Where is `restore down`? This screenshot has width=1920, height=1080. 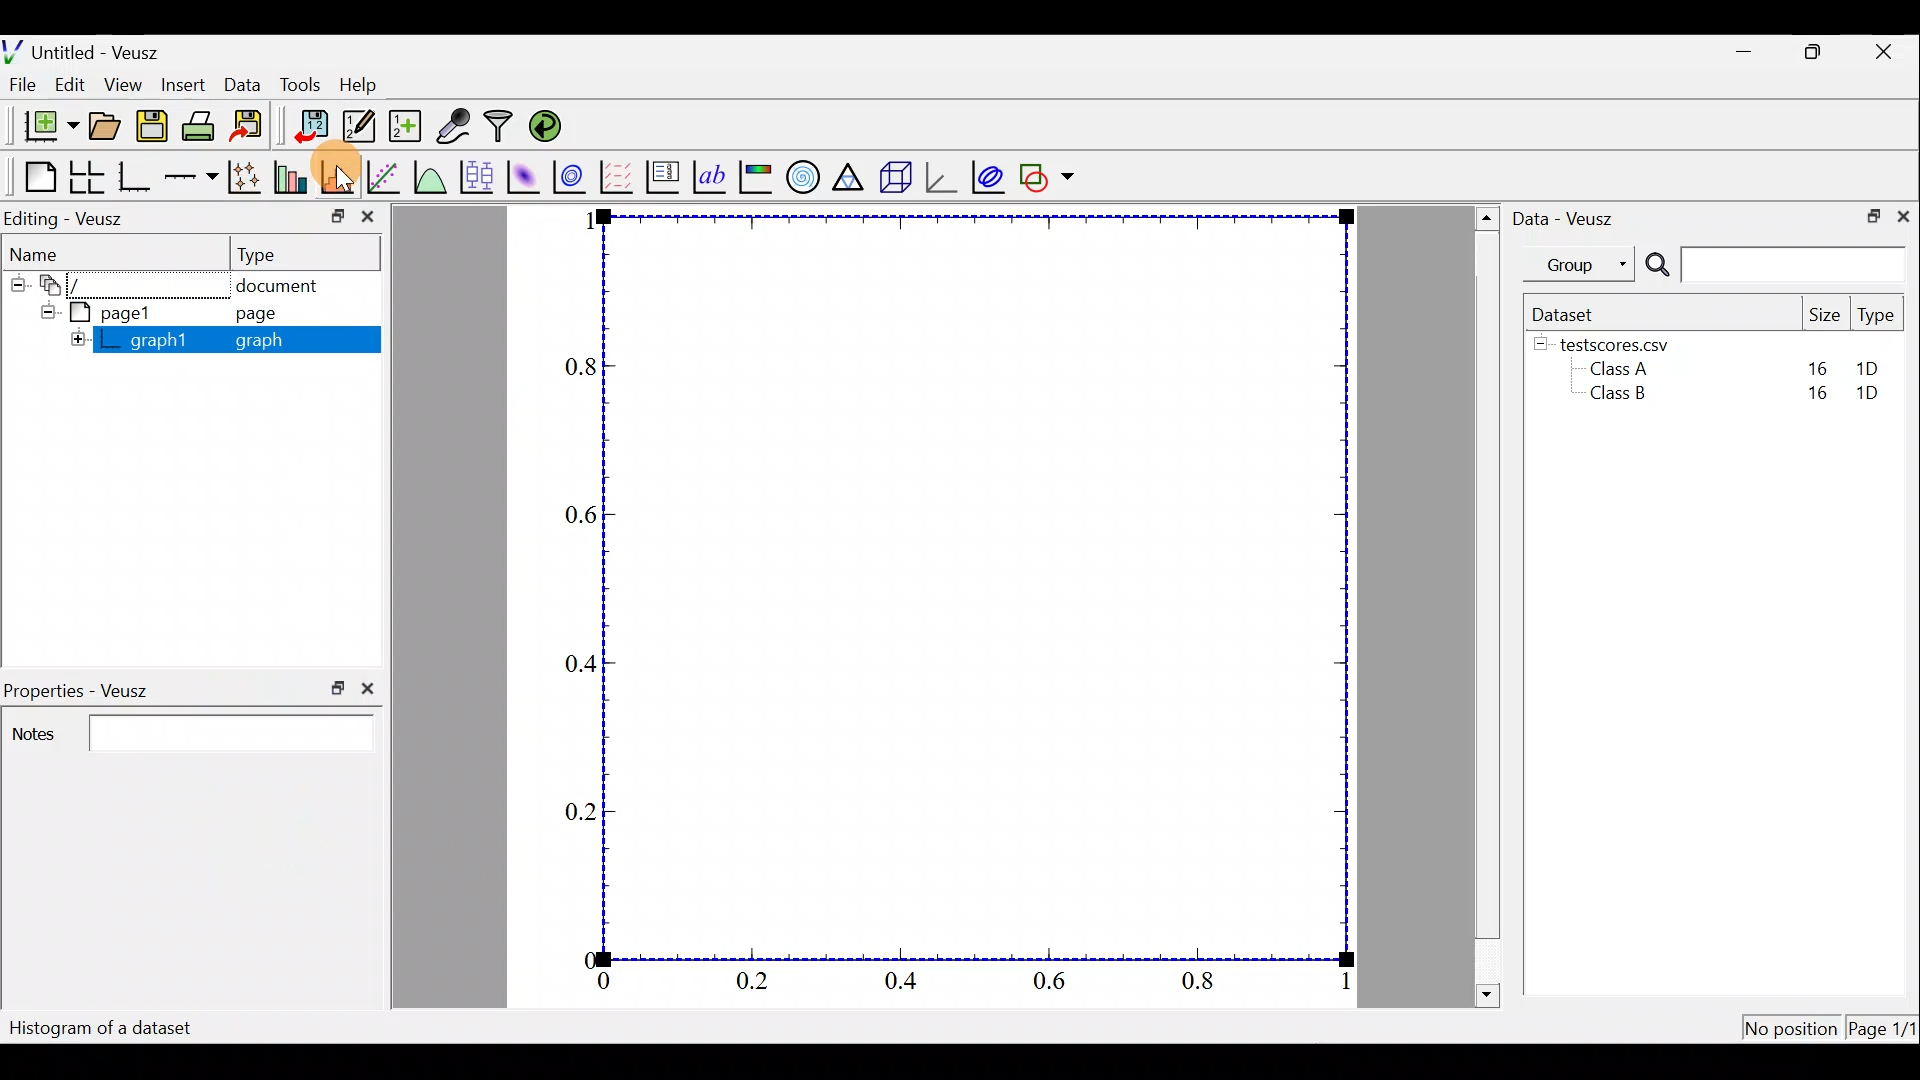 restore down is located at coordinates (332, 689).